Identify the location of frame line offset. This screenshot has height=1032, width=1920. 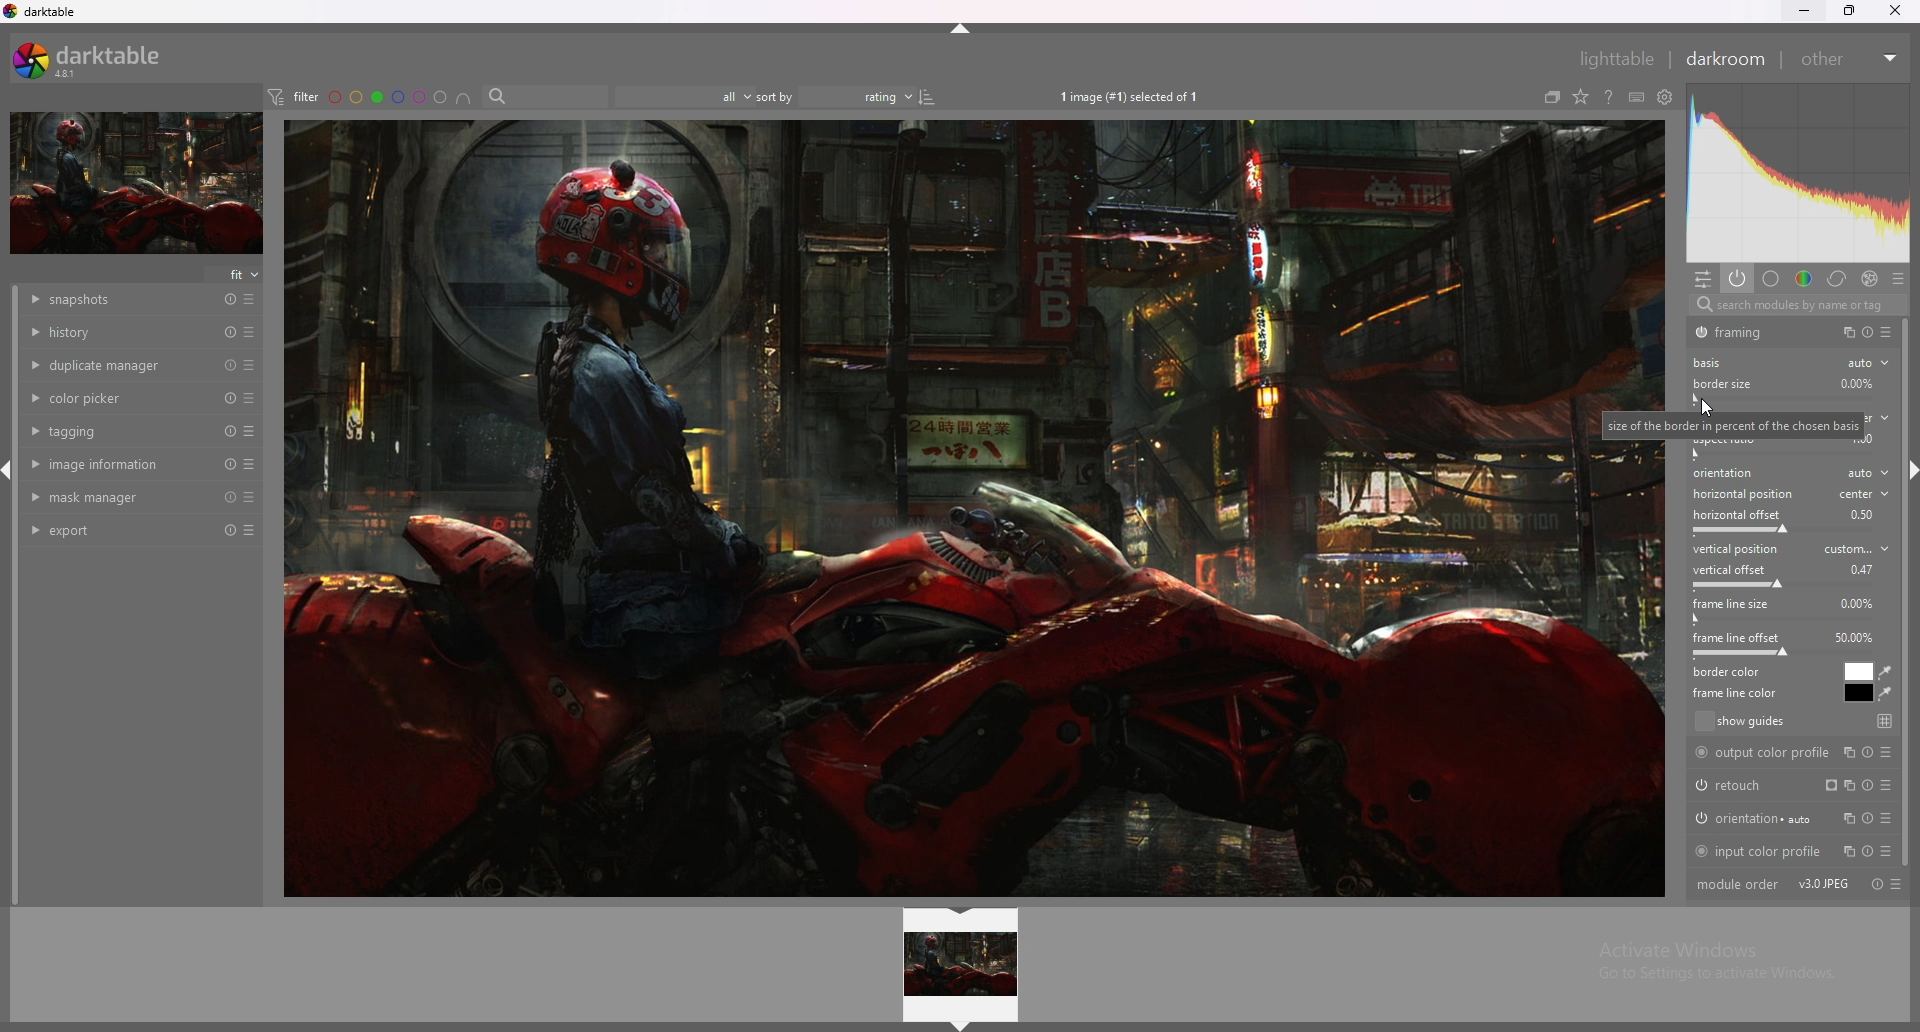
(1737, 637).